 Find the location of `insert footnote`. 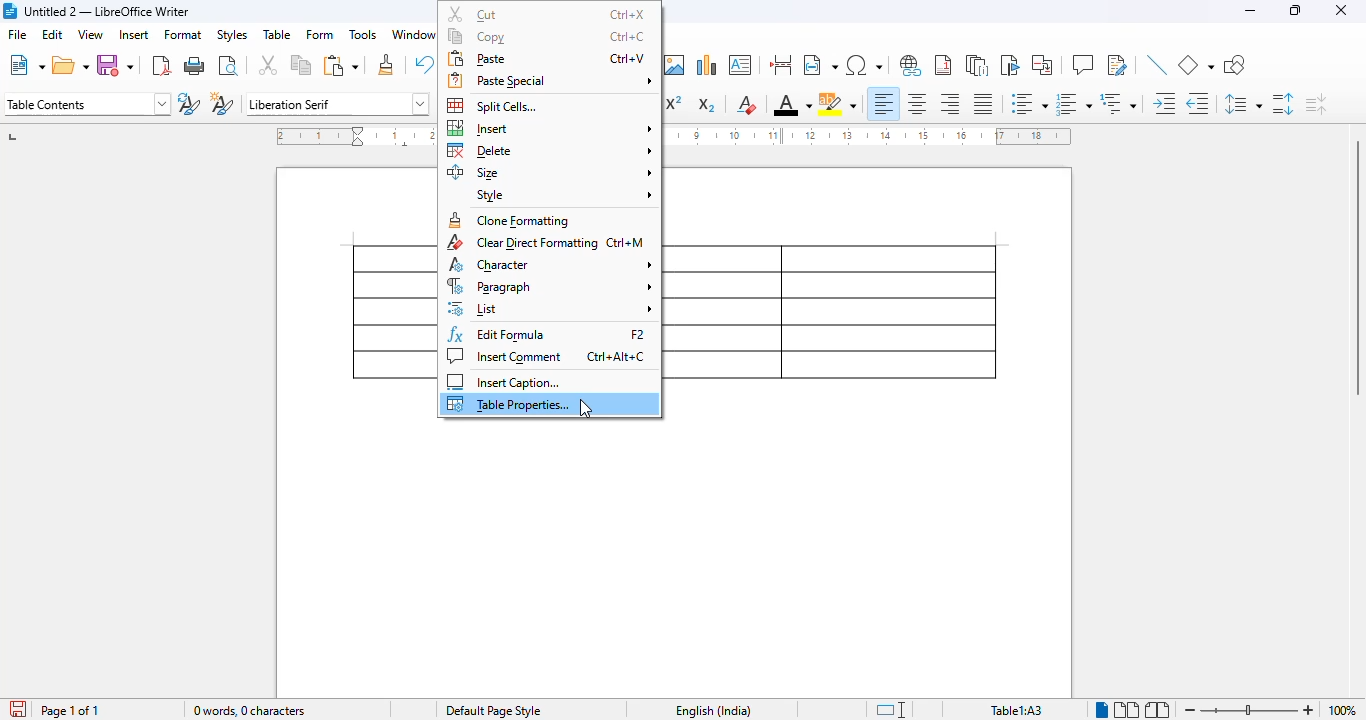

insert footnote is located at coordinates (943, 65).